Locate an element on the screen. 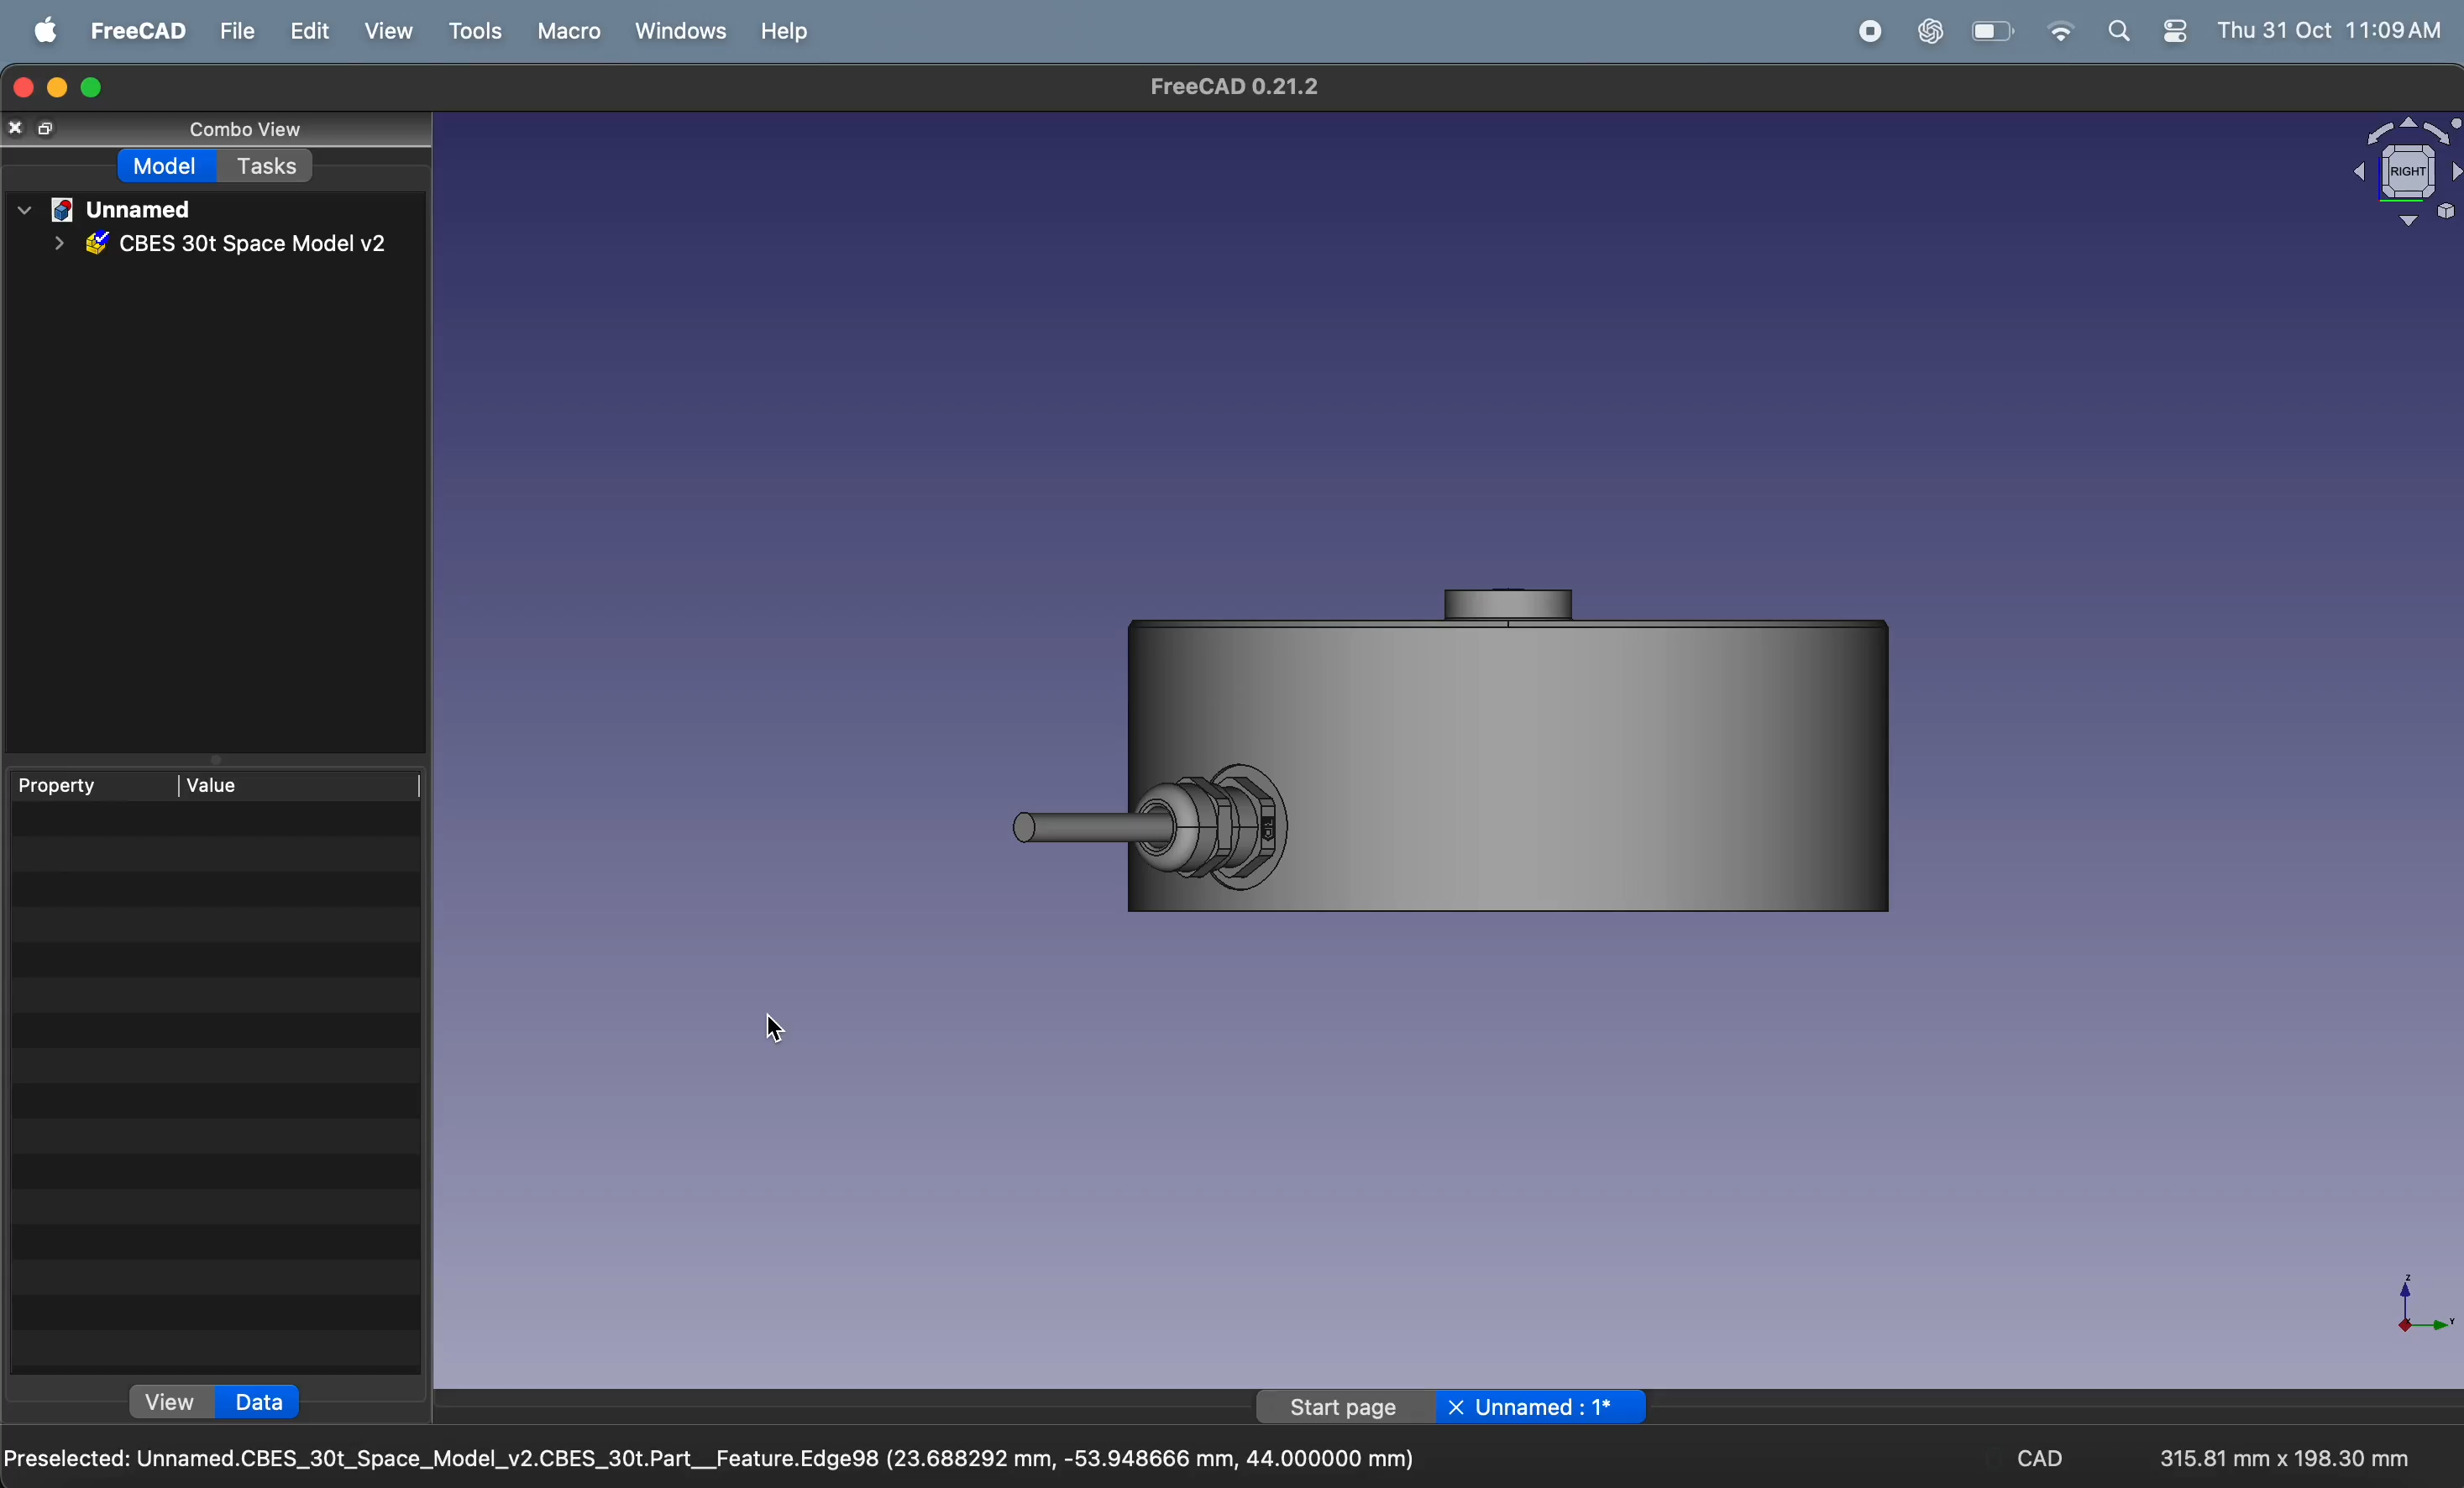  Preselected: Unnamed.CBES_30t_Space_Model_v2.CBES_30t.Part__Feature.Edge98 (23.688292 mm, -53.948666 mm, 44.000000 mm) is located at coordinates (724, 1460).